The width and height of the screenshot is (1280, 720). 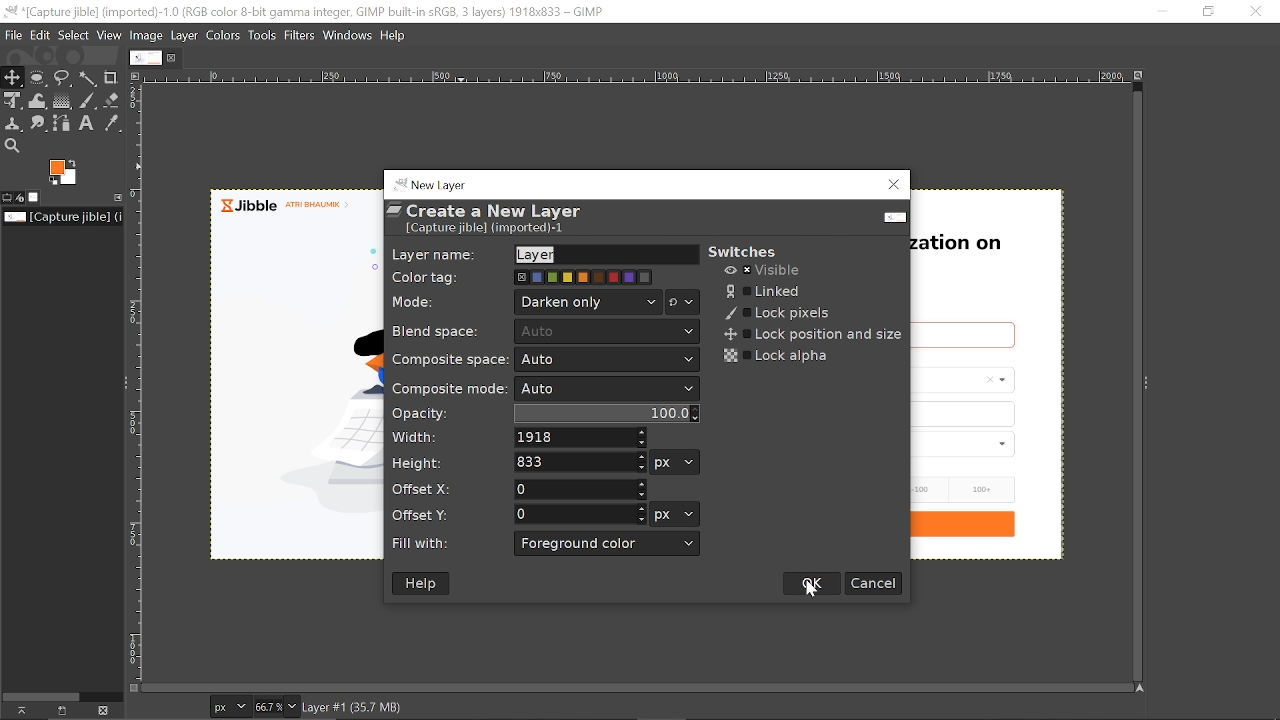 I want to click on Layer name, so click(x=602, y=255).